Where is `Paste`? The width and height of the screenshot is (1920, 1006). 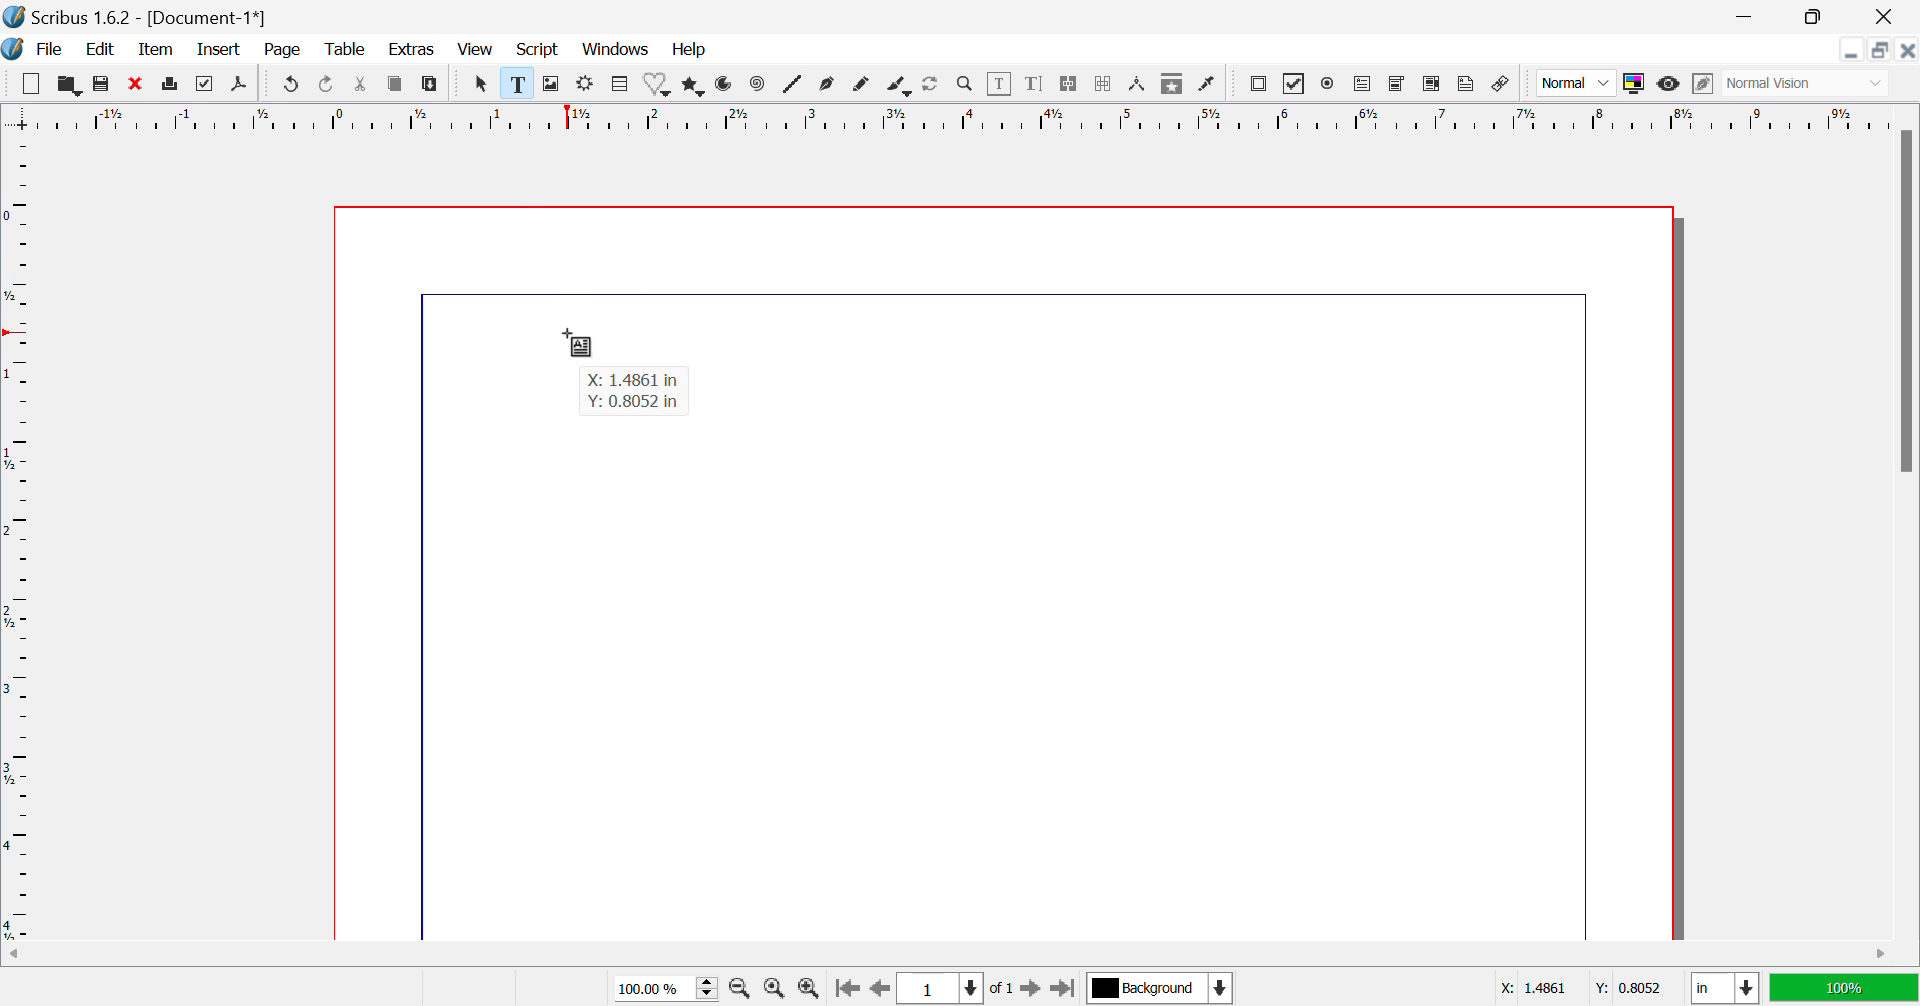 Paste is located at coordinates (431, 86).